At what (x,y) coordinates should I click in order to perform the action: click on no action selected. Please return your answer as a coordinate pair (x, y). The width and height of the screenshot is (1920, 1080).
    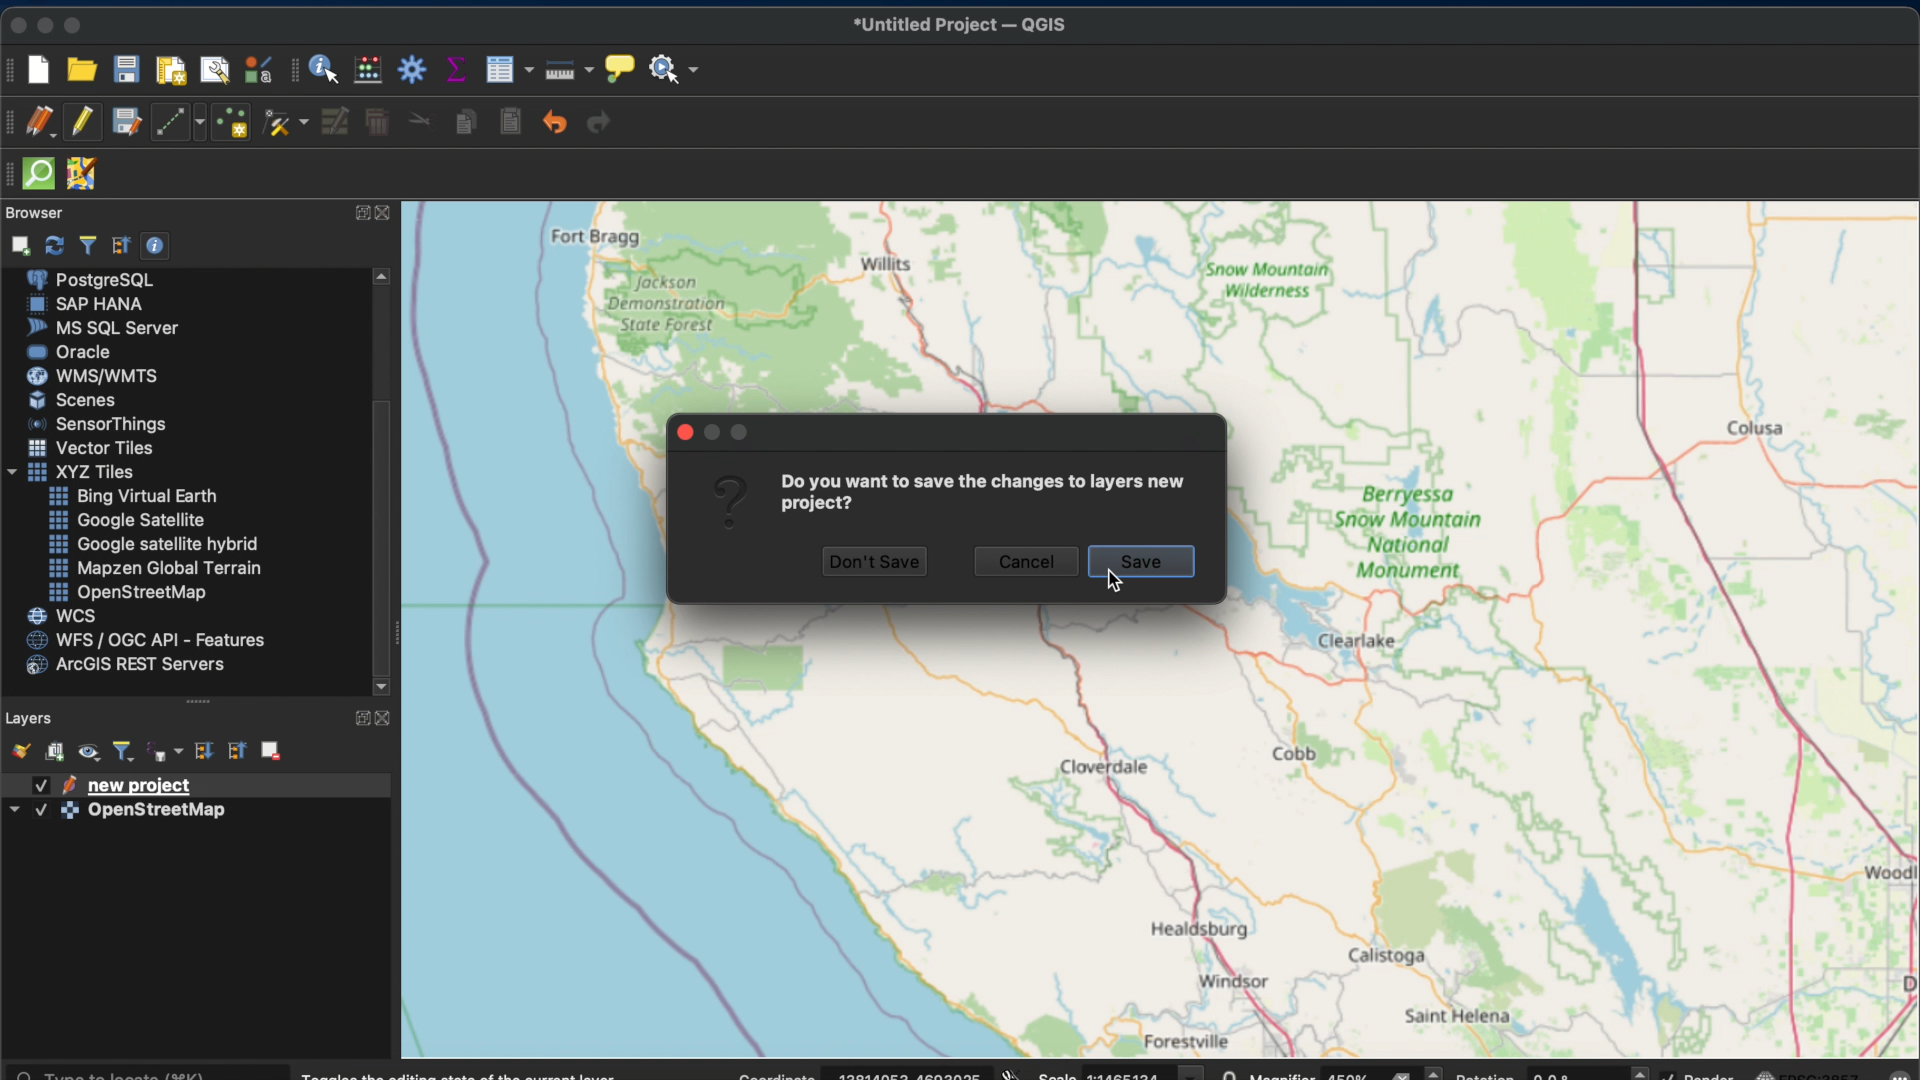
    Looking at the image, I should click on (675, 68).